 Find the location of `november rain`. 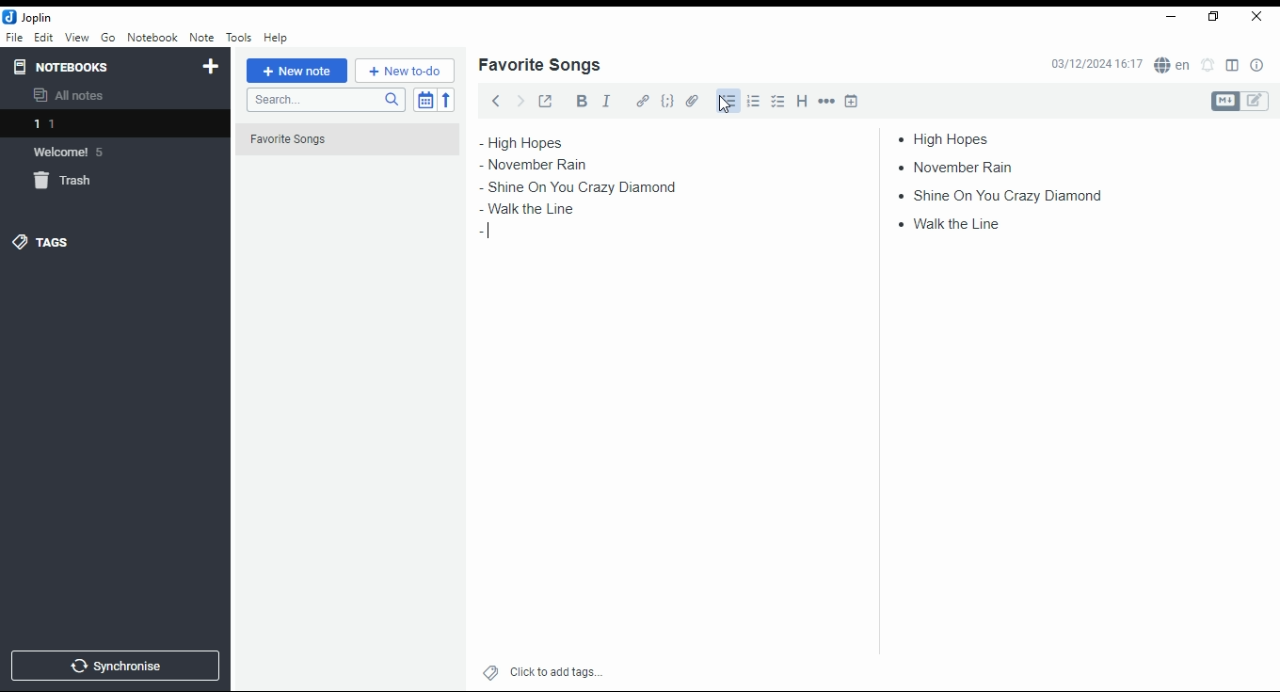

november rain is located at coordinates (962, 166).